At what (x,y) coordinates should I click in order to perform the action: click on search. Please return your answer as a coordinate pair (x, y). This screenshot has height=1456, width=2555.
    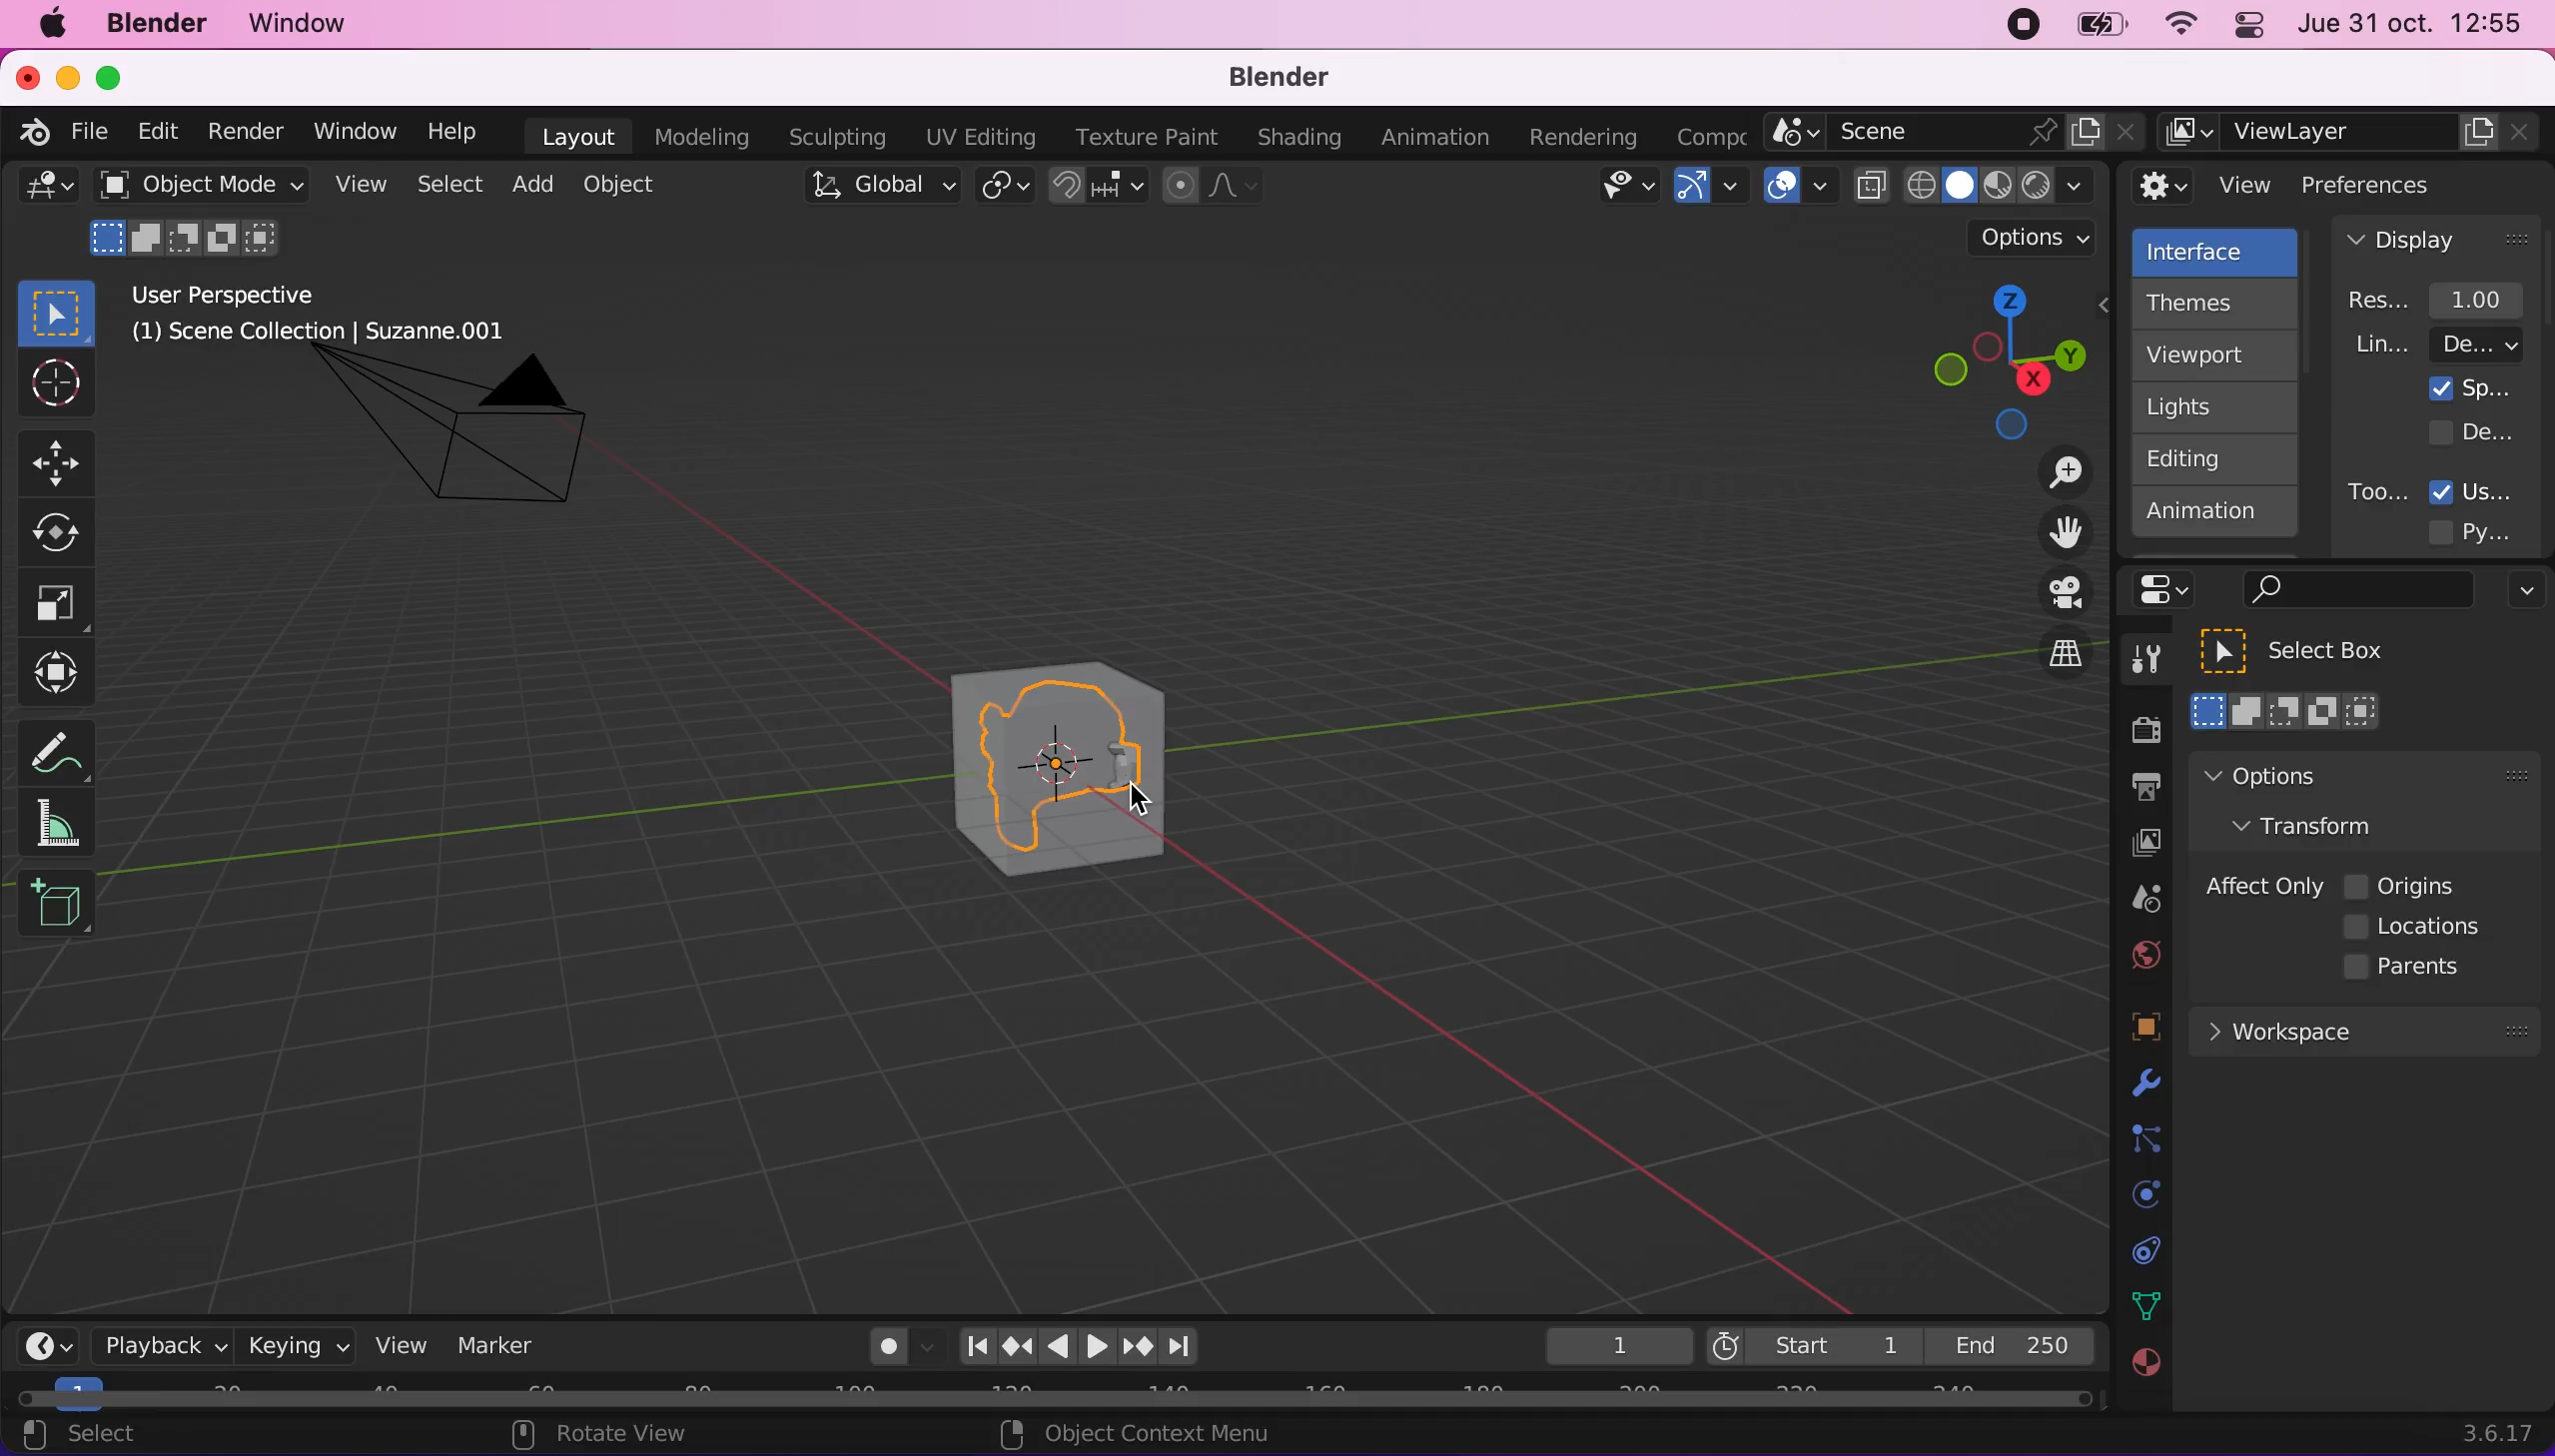
    Looking at the image, I should click on (2354, 591).